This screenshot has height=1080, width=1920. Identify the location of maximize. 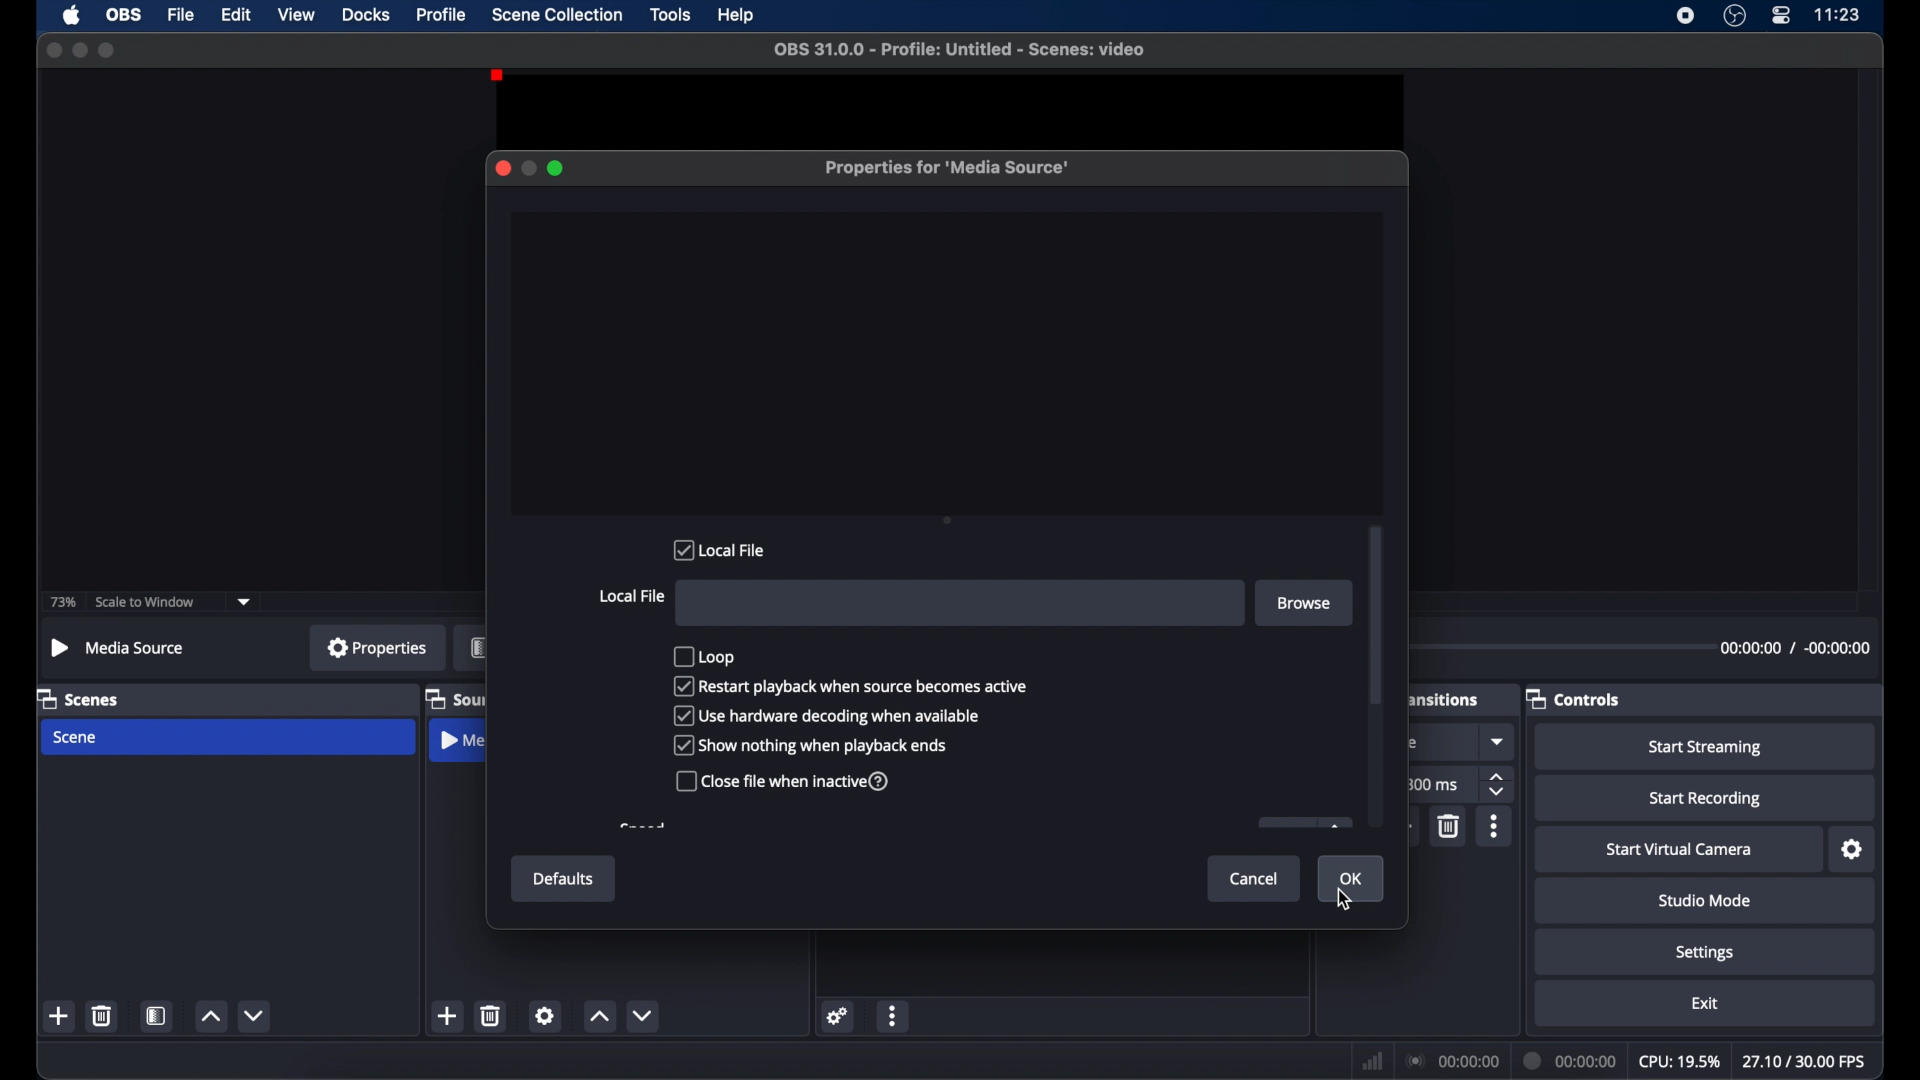
(108, 50).